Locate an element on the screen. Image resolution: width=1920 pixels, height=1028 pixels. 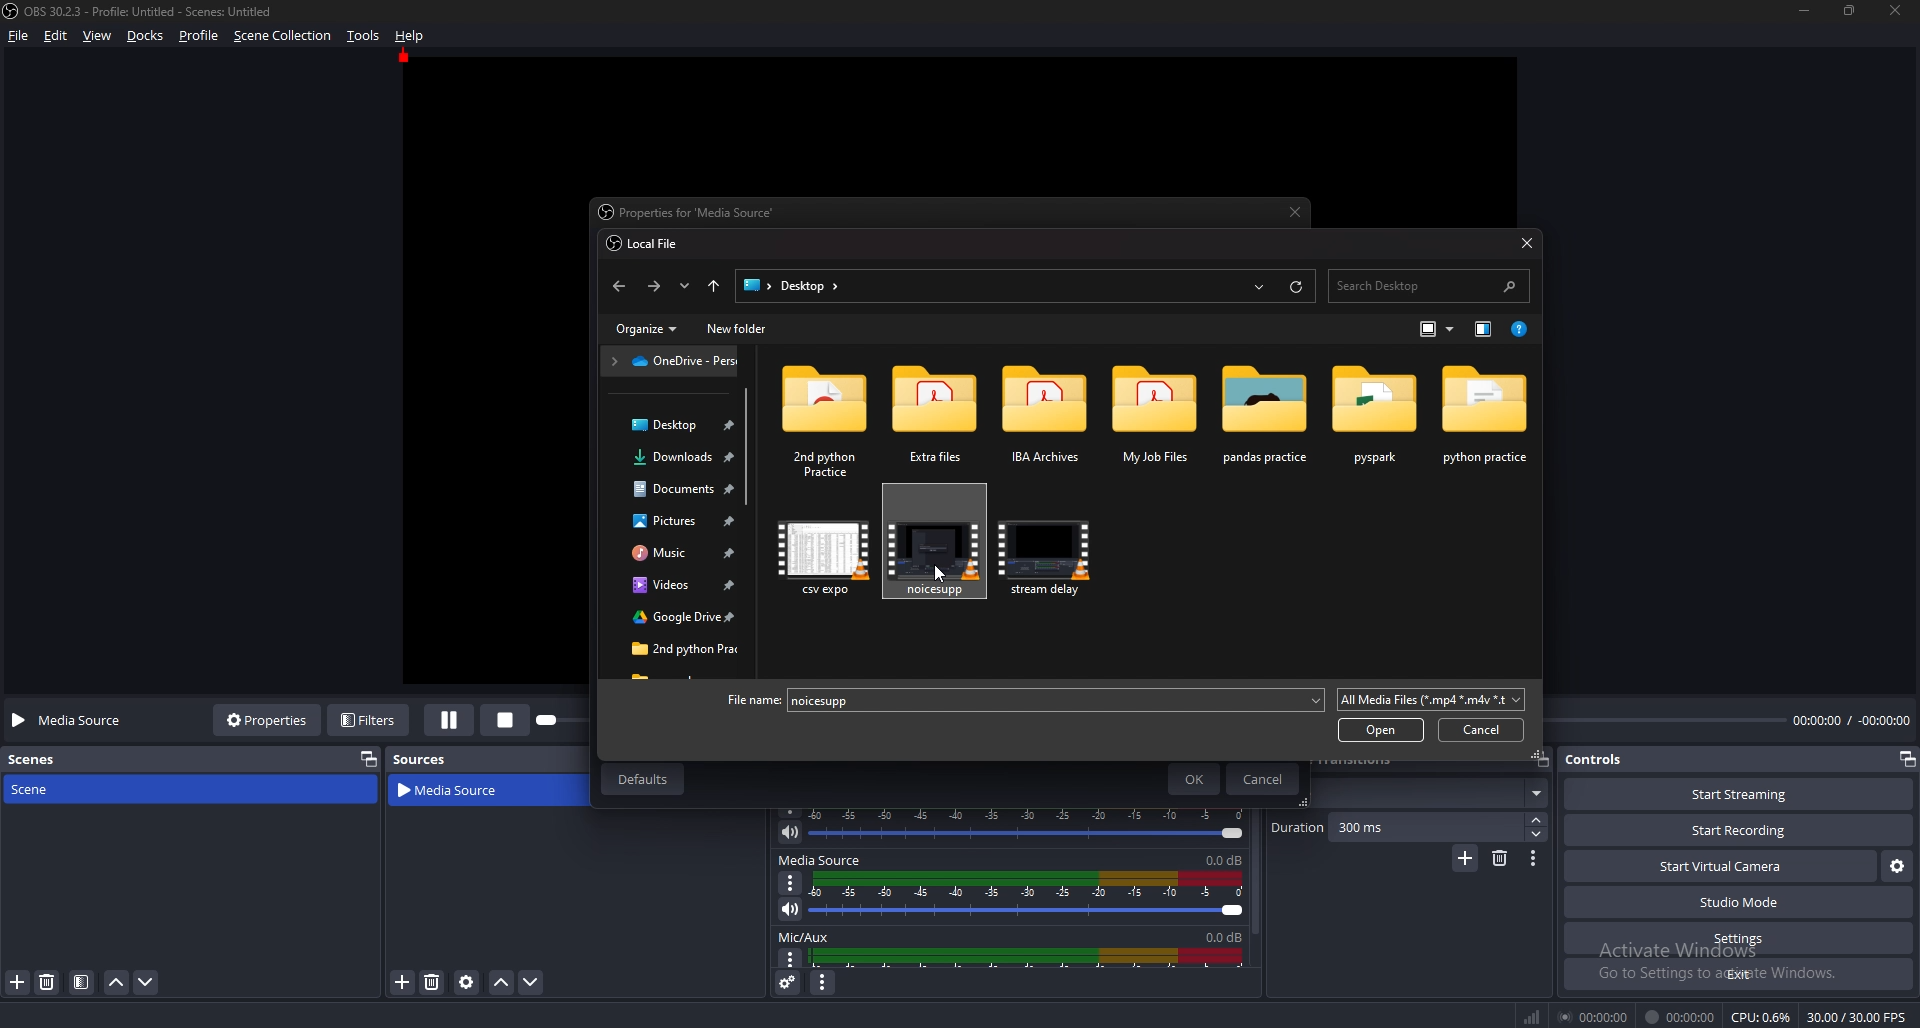
media source is located at coordinates (820, 860).